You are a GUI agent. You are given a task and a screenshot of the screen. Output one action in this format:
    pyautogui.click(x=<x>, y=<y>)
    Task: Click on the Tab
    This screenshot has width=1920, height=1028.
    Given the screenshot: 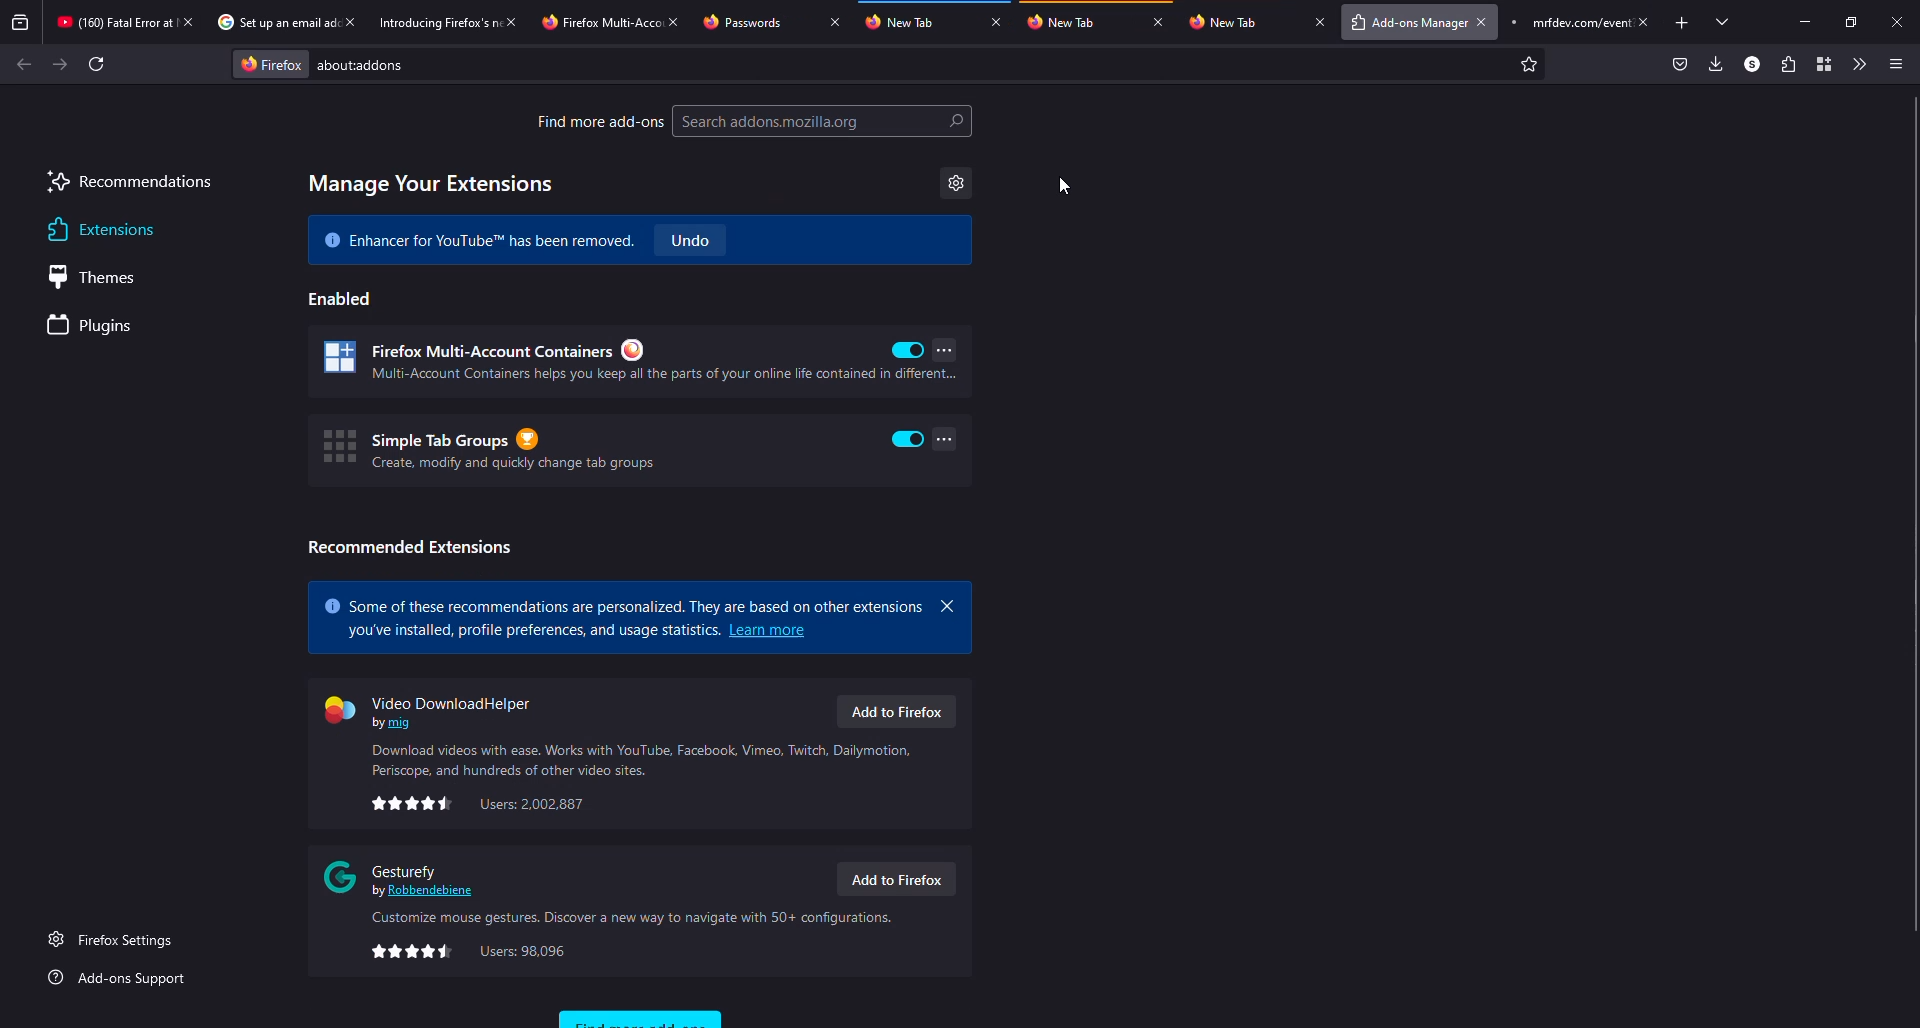 What is the action you would take?
    pyautogui.click(x=113, y=21)
    